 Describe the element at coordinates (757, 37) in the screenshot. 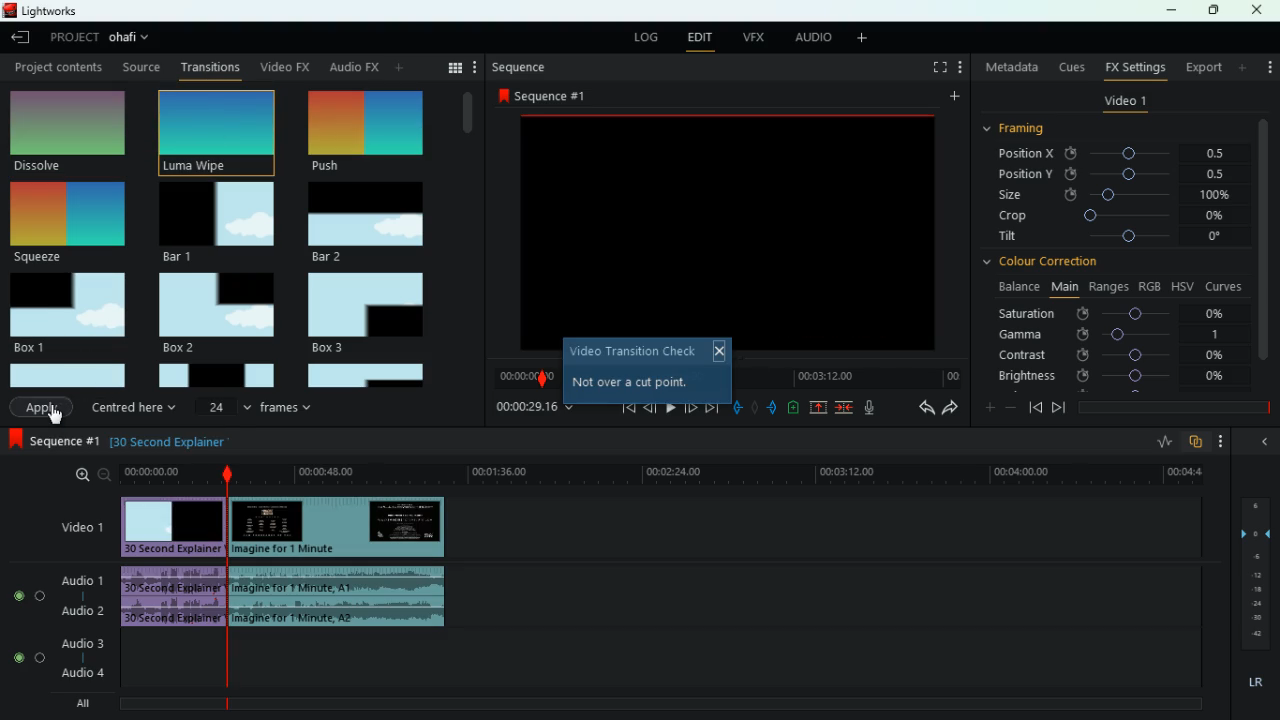

I see `vfx` at that location.